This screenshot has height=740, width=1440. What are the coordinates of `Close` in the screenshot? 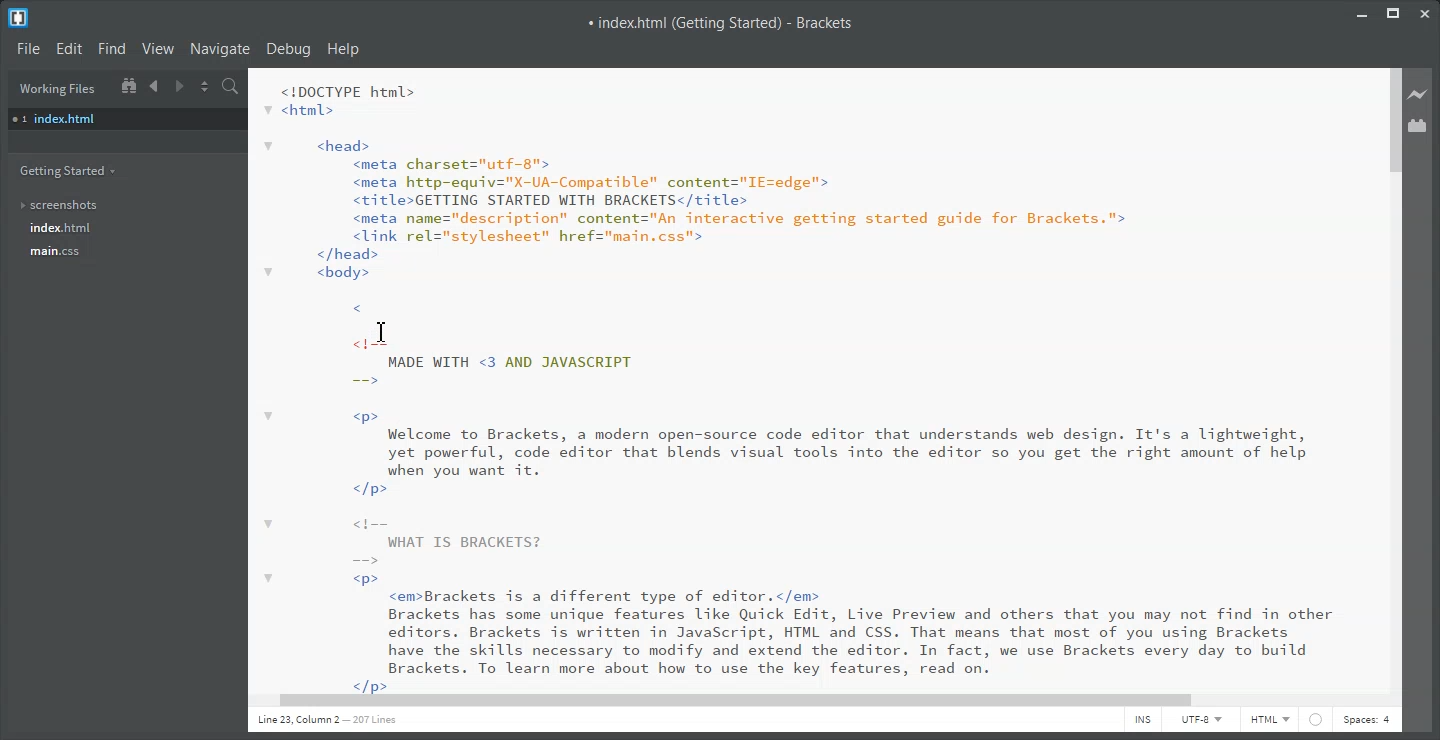 It's located at (1426, 13).